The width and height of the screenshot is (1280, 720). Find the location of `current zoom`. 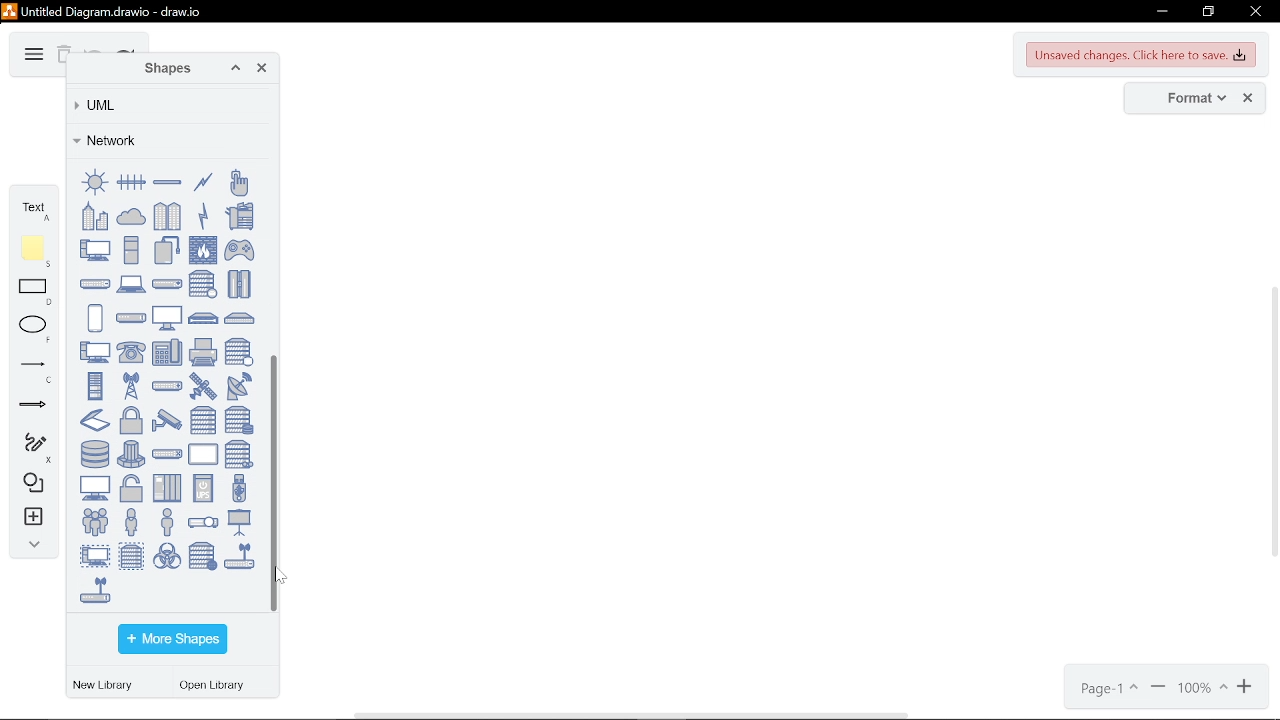

current zoom is located at coordinates (1203, 689).